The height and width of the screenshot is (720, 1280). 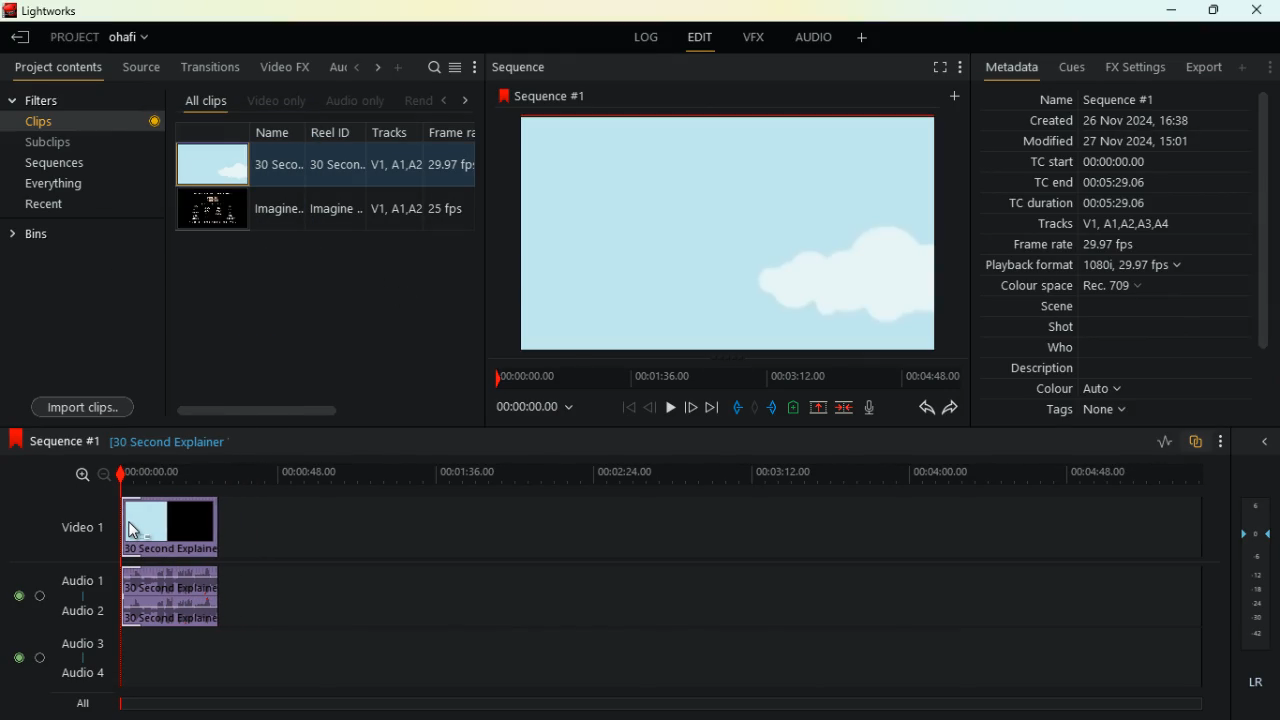 I want to click on sequence, so click(x=519, y=69).